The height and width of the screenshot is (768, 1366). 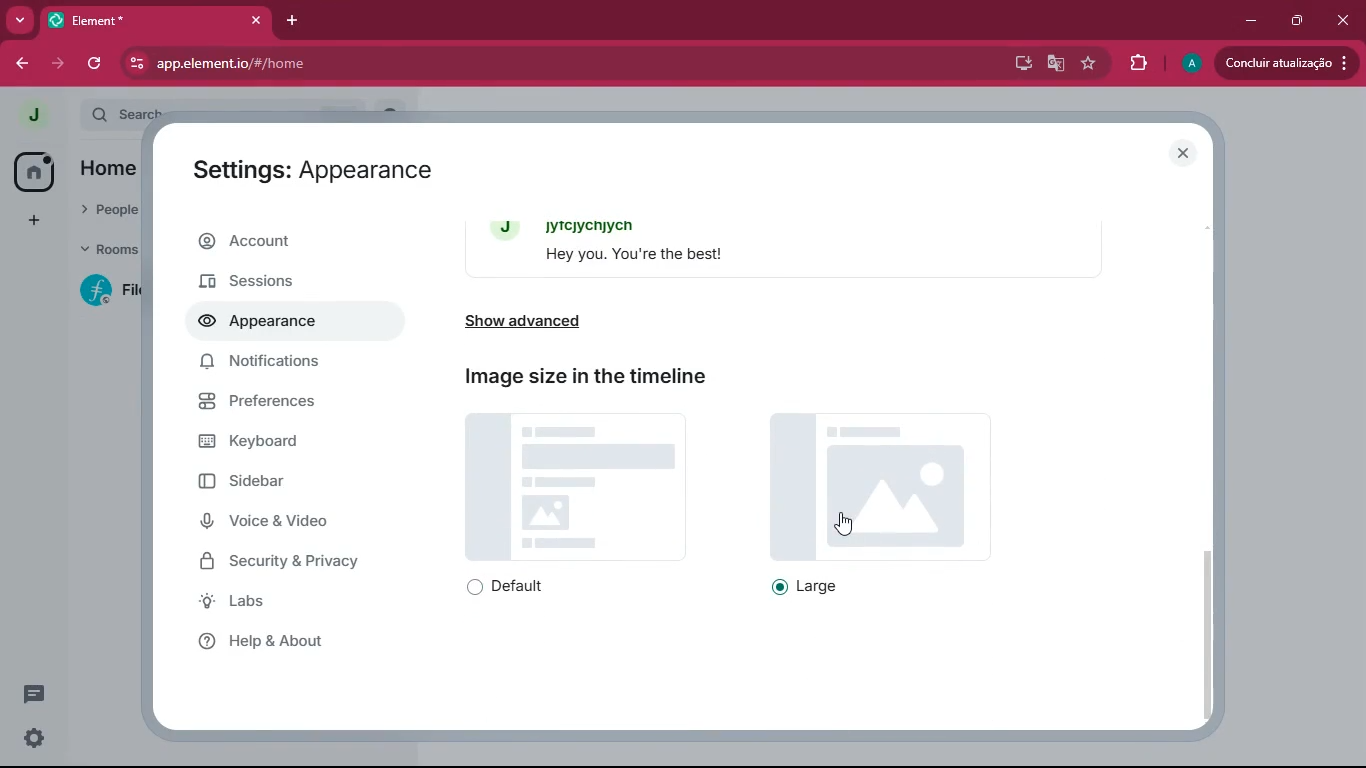 What do you see at coordinates (19, 19) in the screenshot?
I see `more` at bounding box center [19, 19].